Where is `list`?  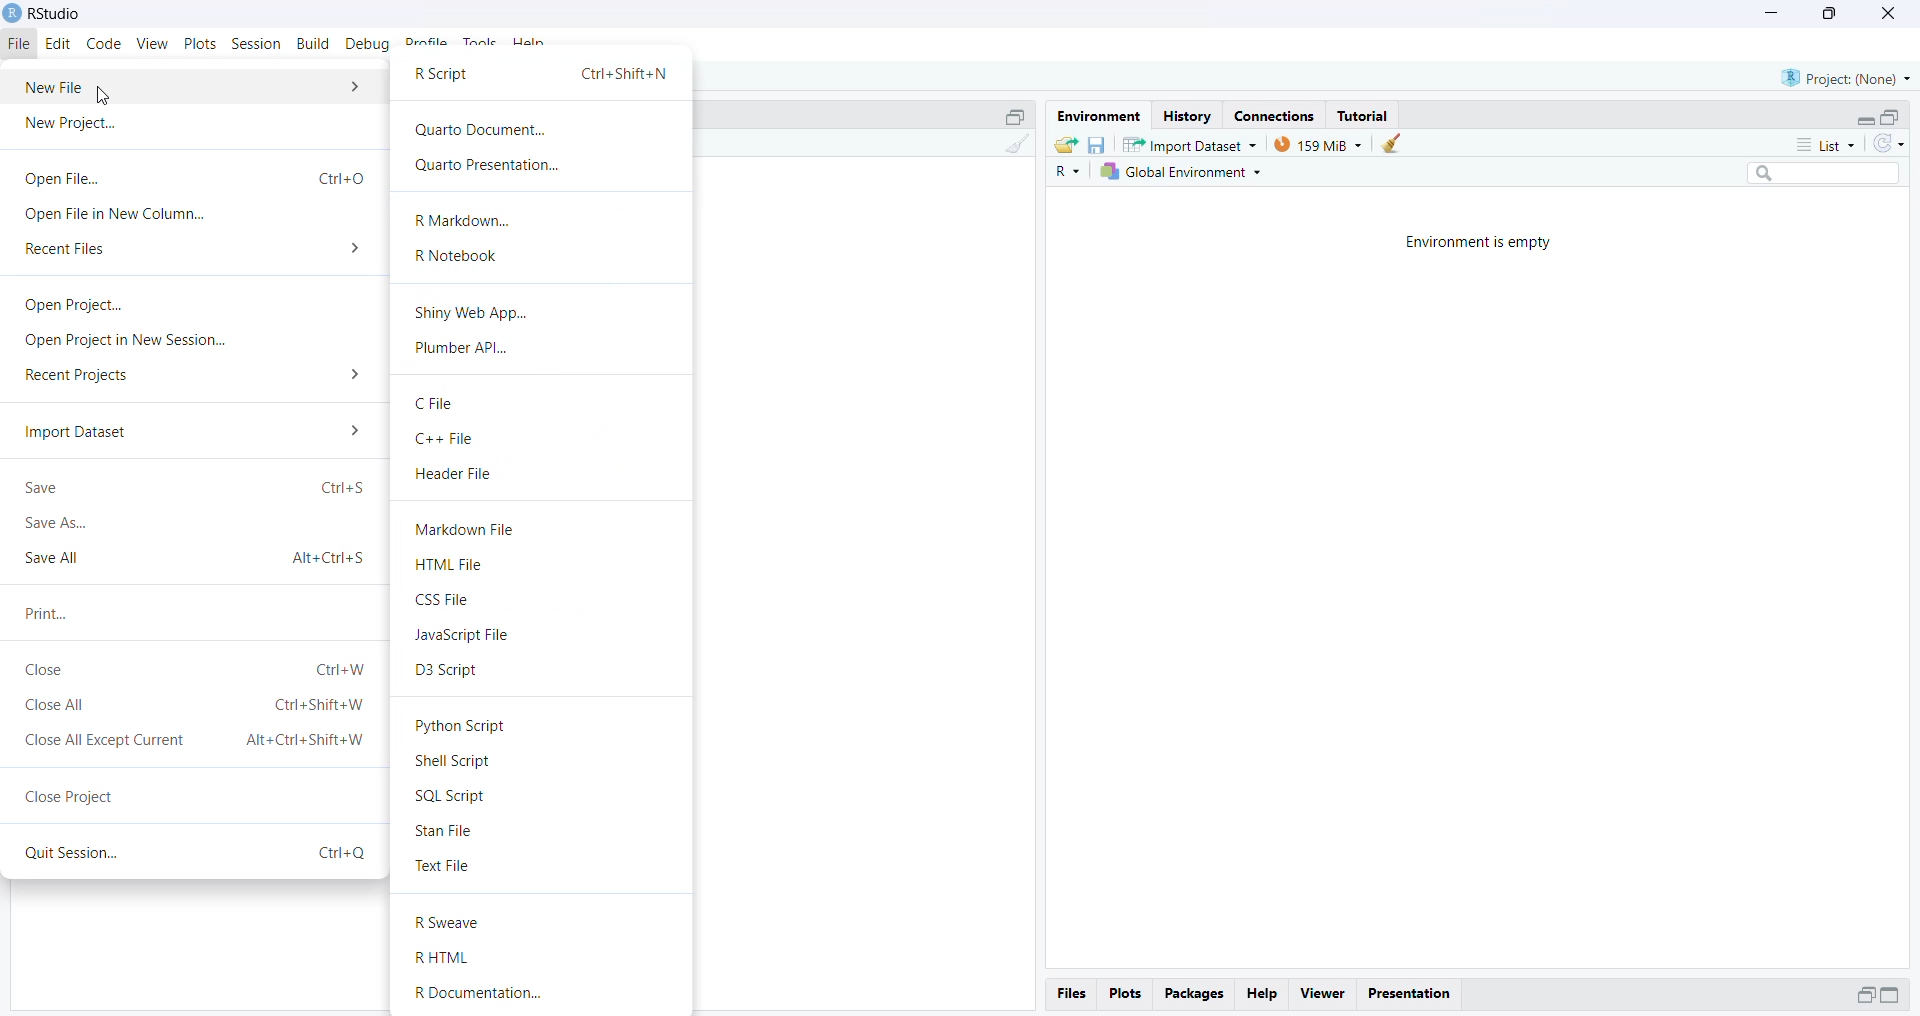 list is located at coordinates (1816, 144).